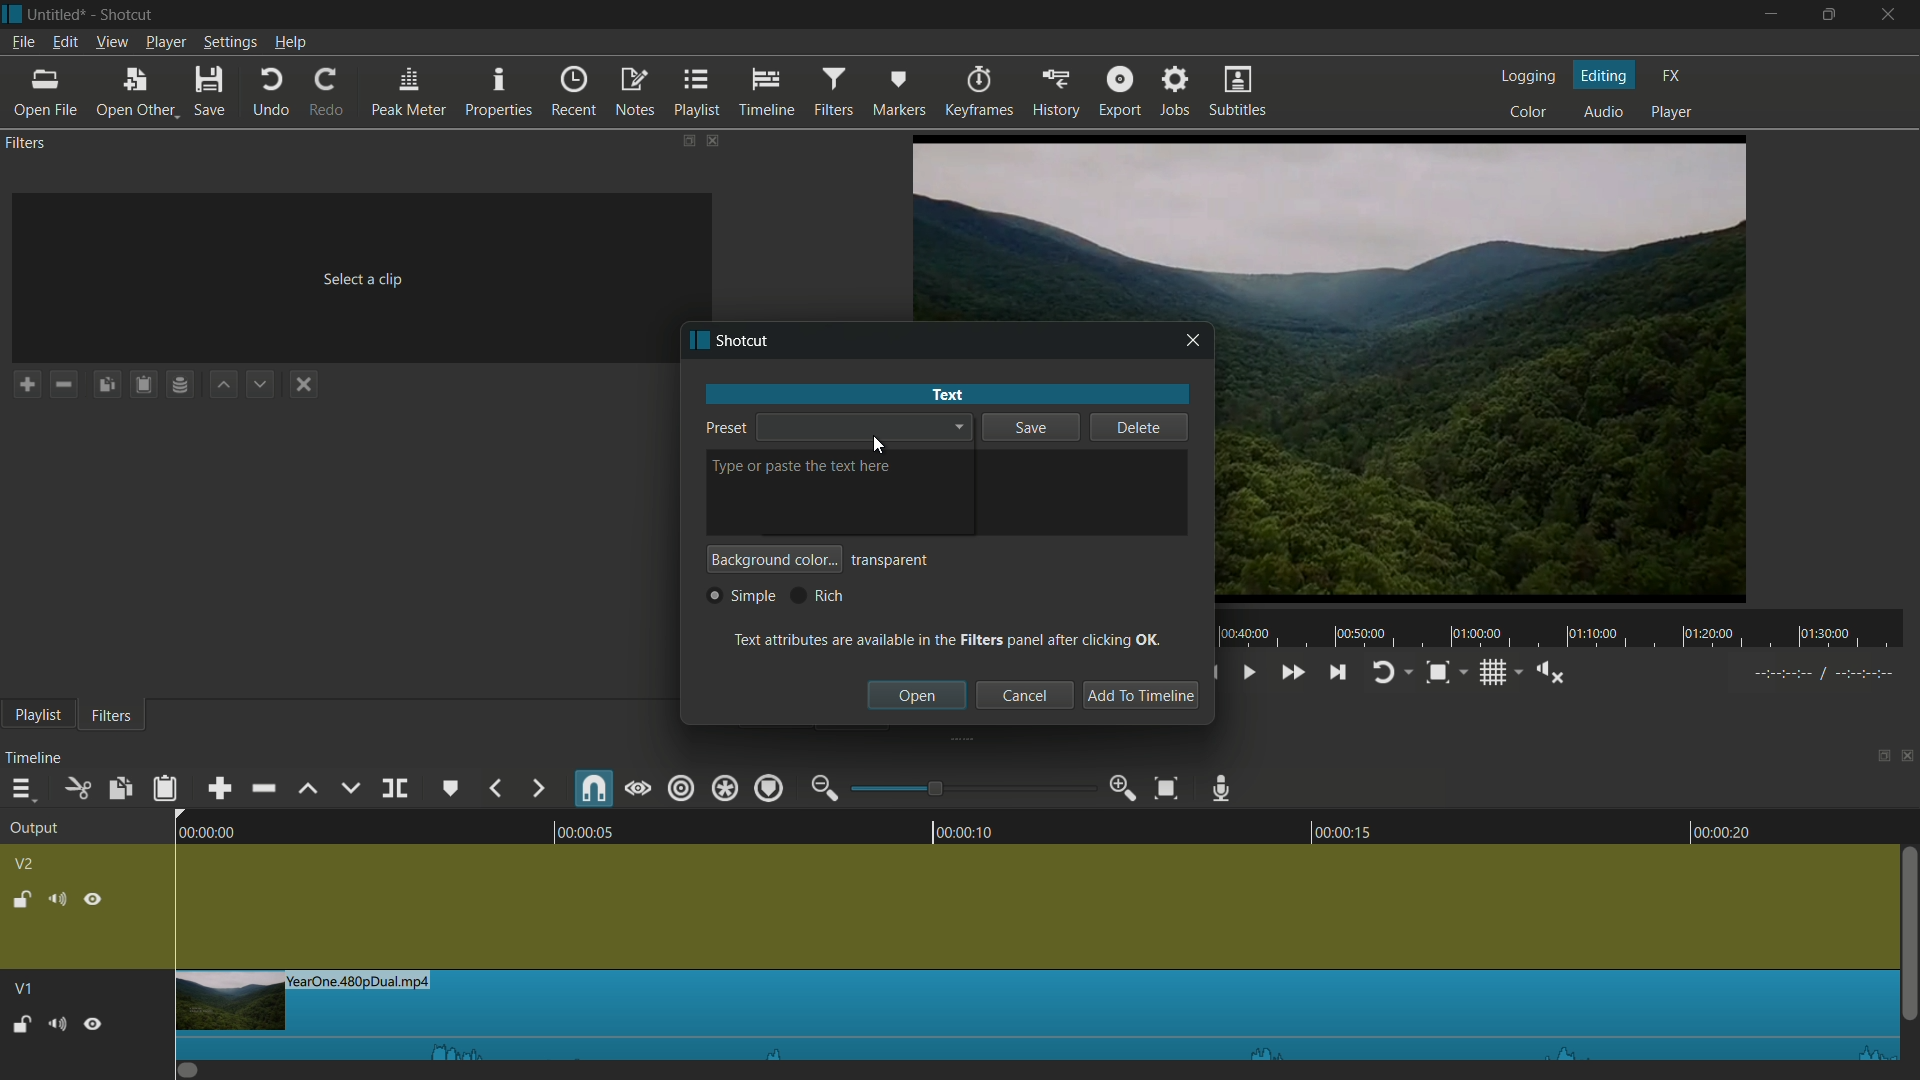 The width and height of the screenshot is (1920, 1080). What do you see at coordinates (1891, 15) in the screenshot?
I see `close app` at bounding box center [1891, 15].